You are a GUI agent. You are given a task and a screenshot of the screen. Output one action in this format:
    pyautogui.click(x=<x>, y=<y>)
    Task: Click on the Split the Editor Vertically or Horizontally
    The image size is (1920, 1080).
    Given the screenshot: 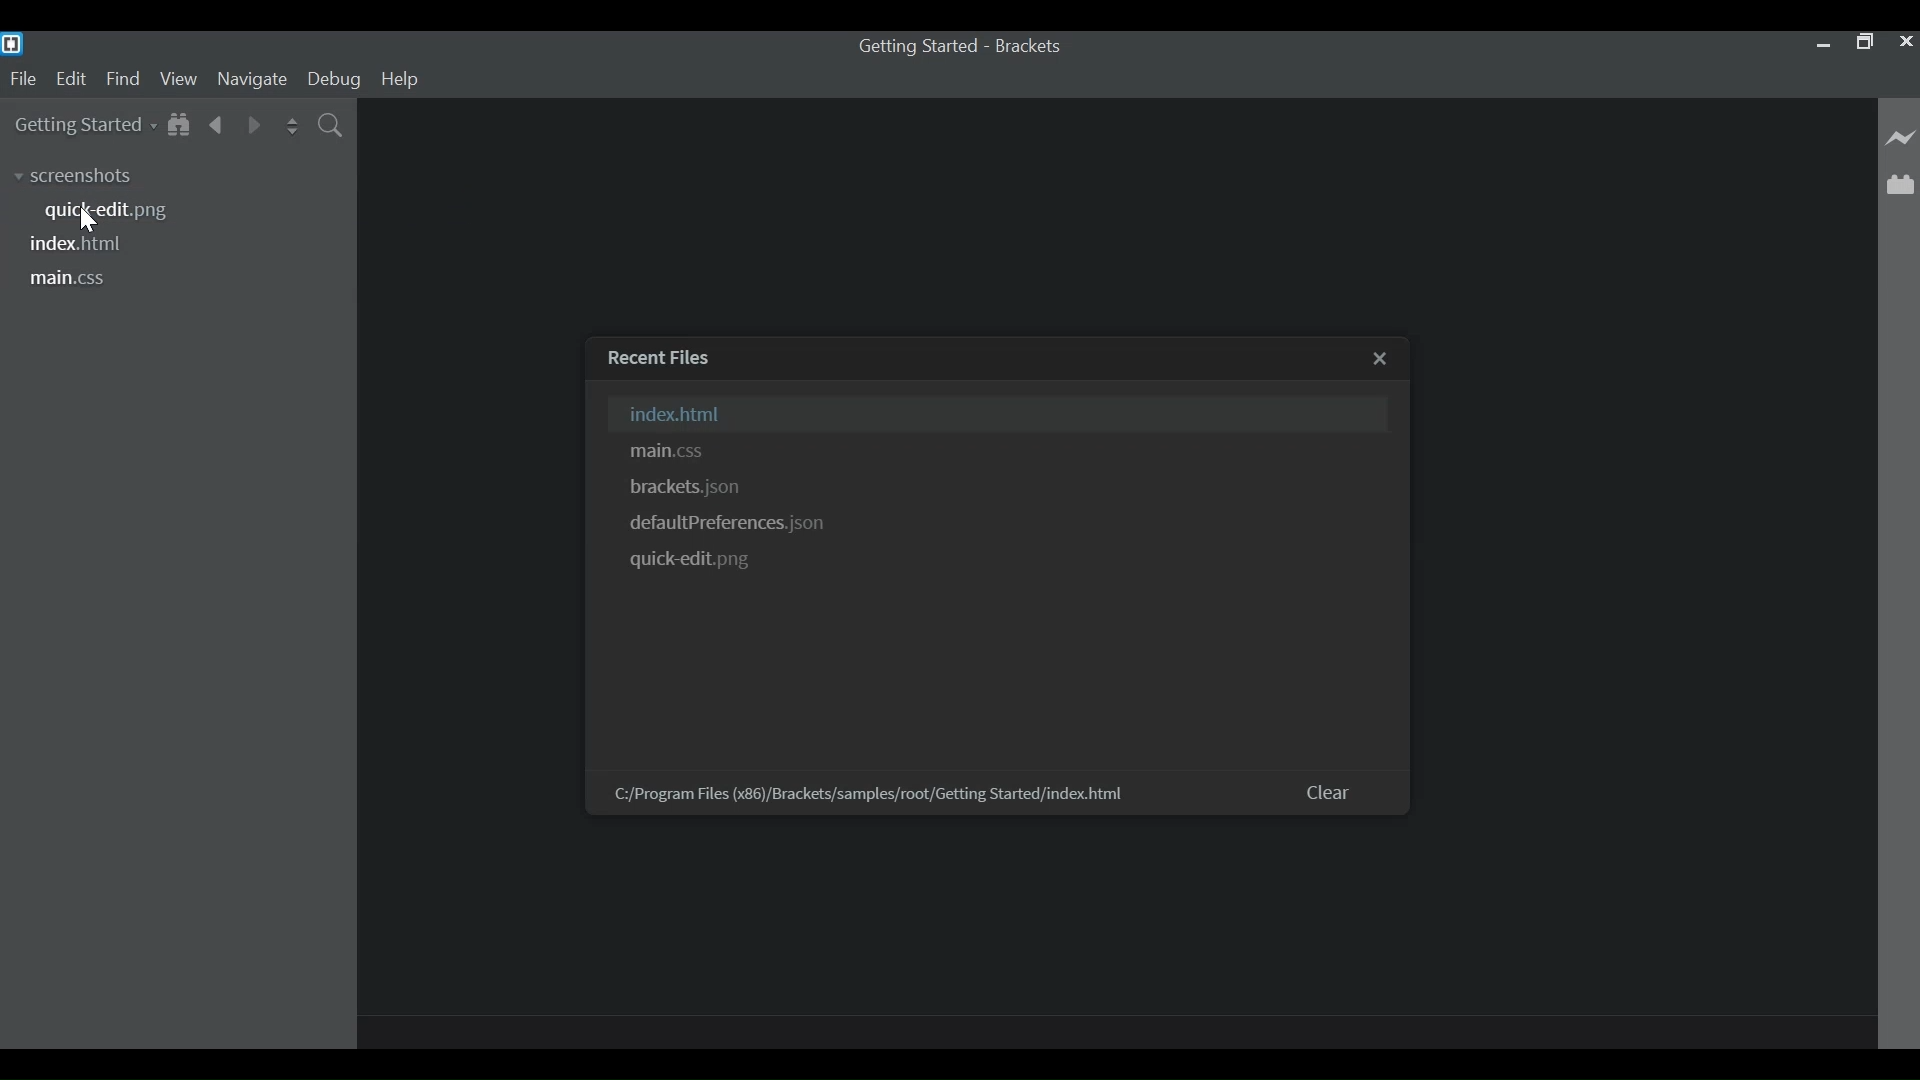 What is the action you would take?
    pyautogui.click(x=290, y=125)
    